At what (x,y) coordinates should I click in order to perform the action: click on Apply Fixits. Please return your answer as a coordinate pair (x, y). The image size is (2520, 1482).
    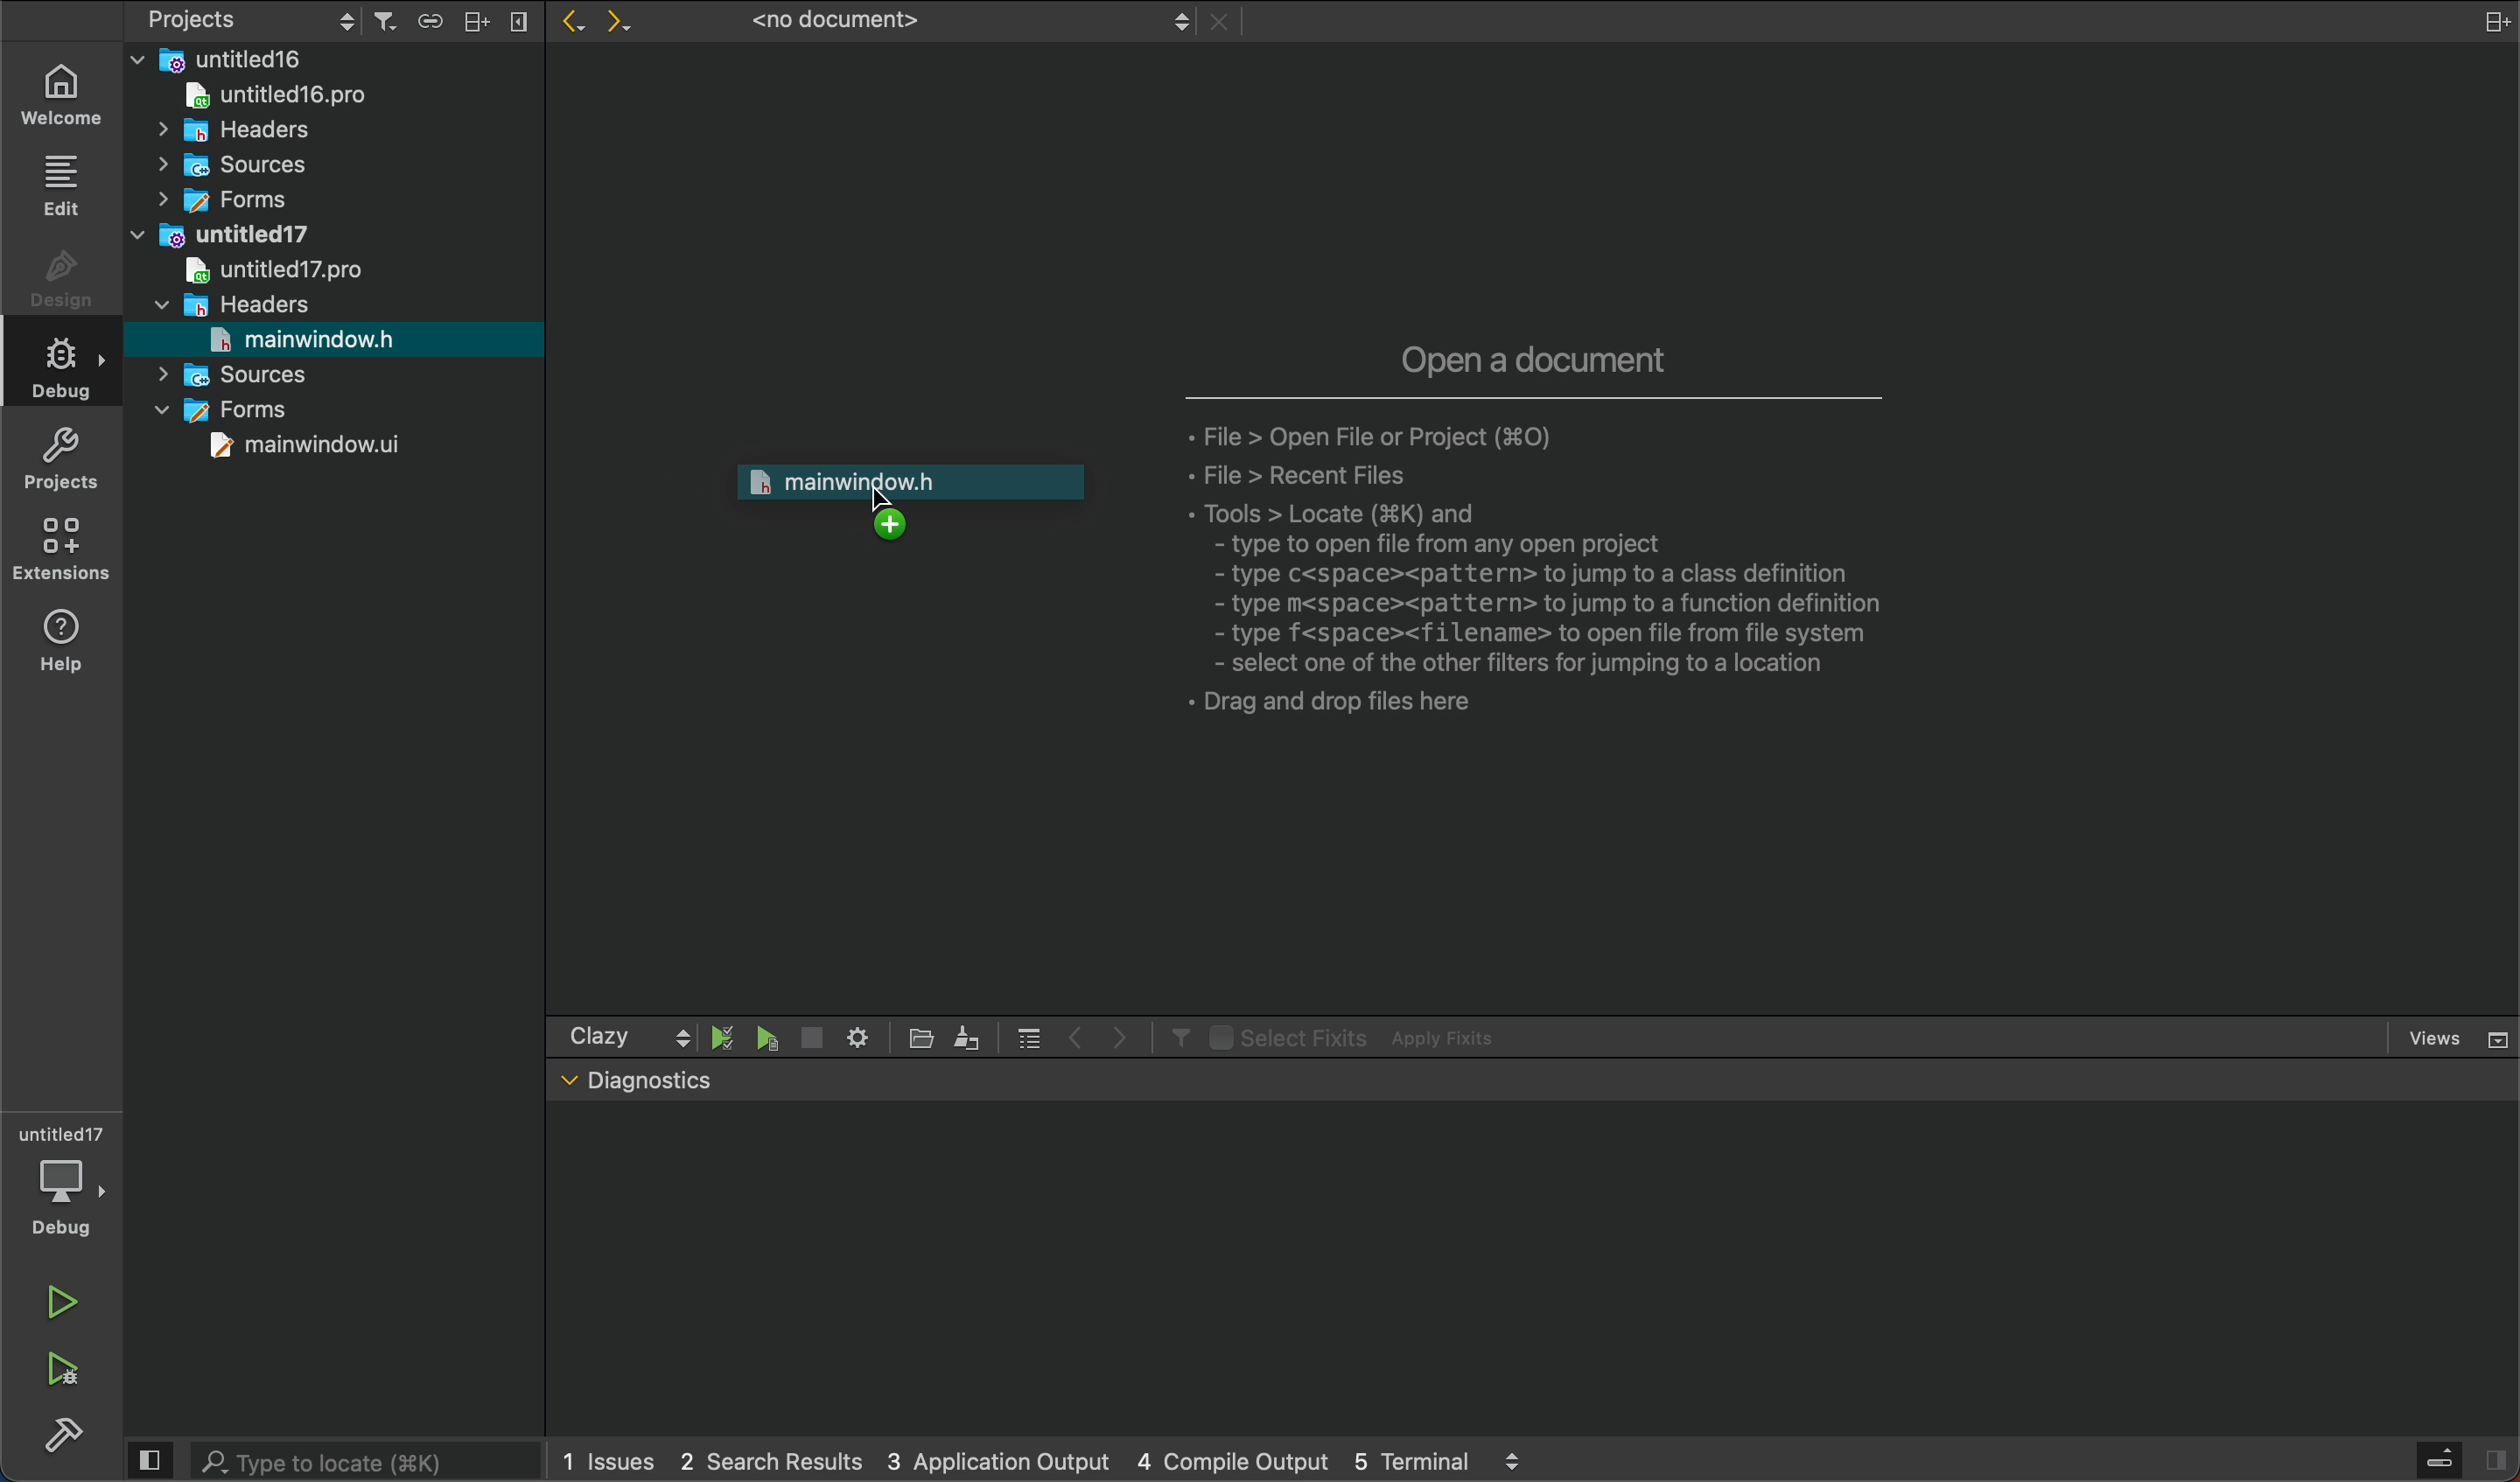
    Looking at the image, I should click on (1449, 1038).